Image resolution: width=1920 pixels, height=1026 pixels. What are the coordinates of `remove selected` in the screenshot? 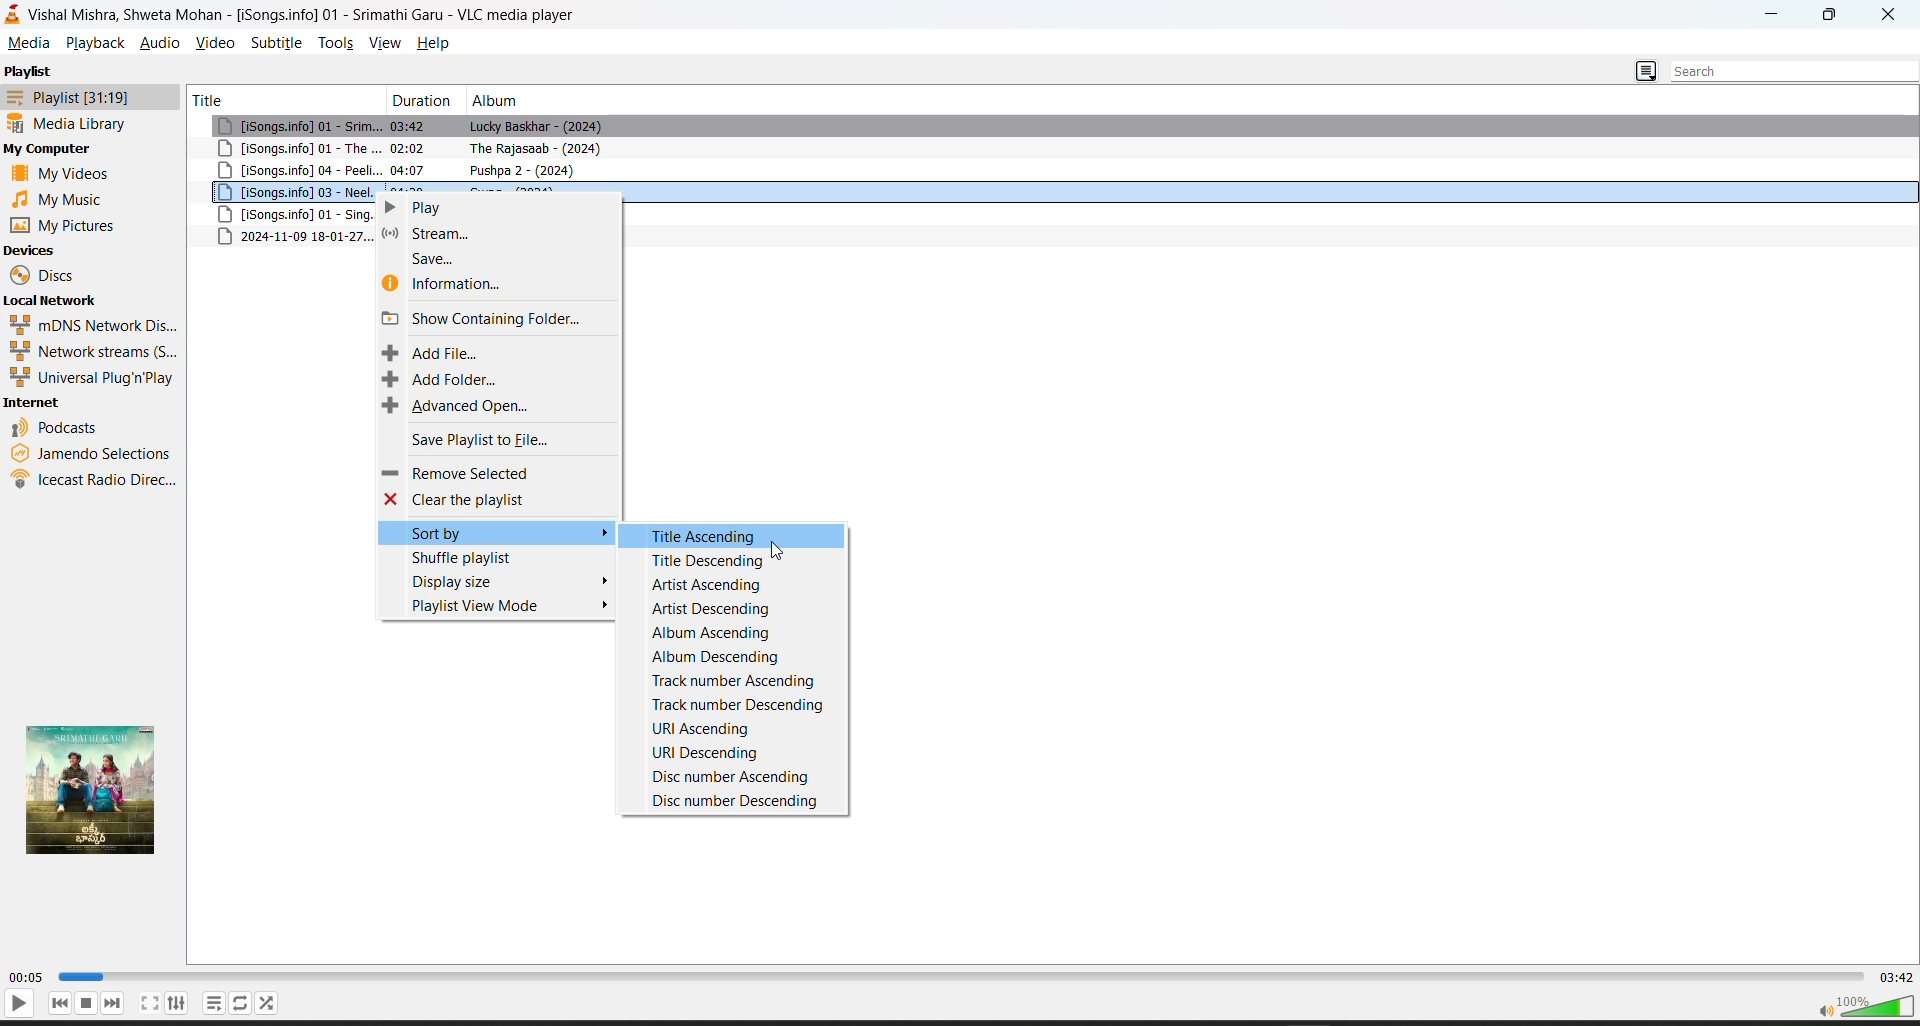 It's located at (500, 471).